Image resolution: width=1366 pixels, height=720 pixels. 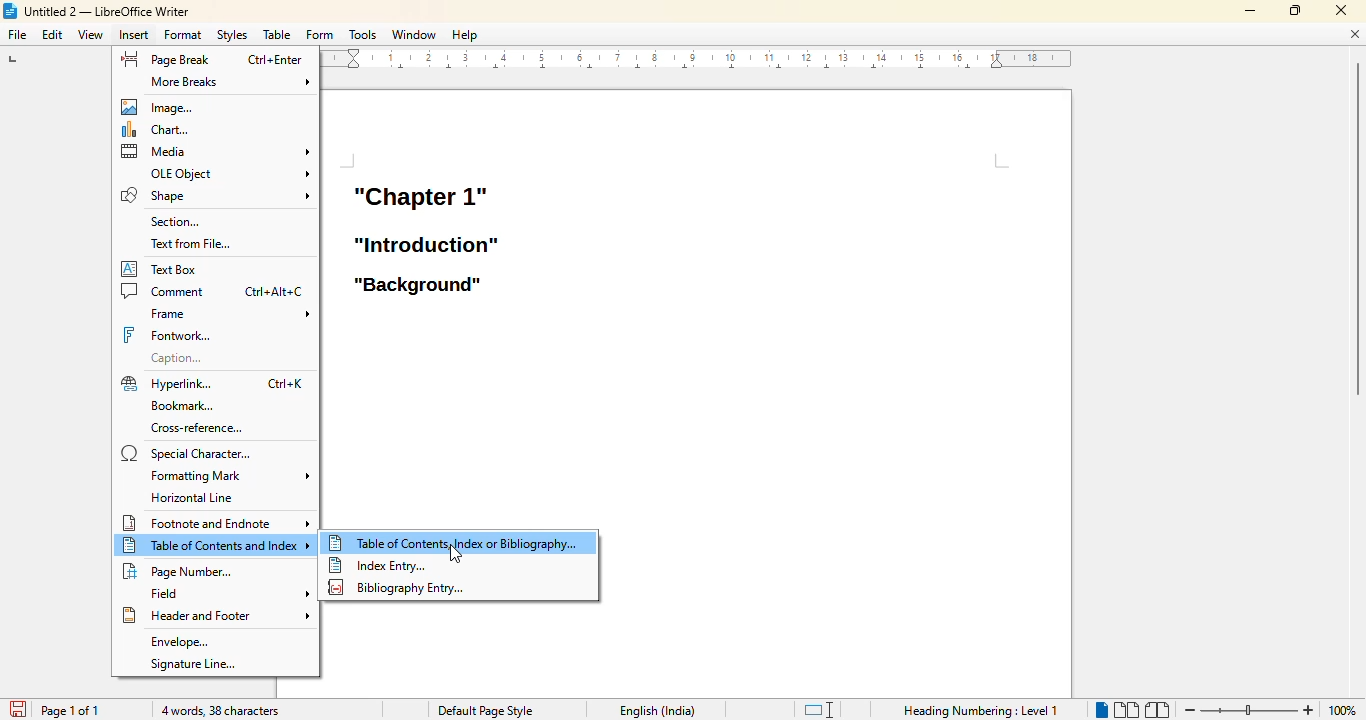 What do you see at coordinates (216, 151) in the screenshot?
I see `media` at bounding box center [216, 151].